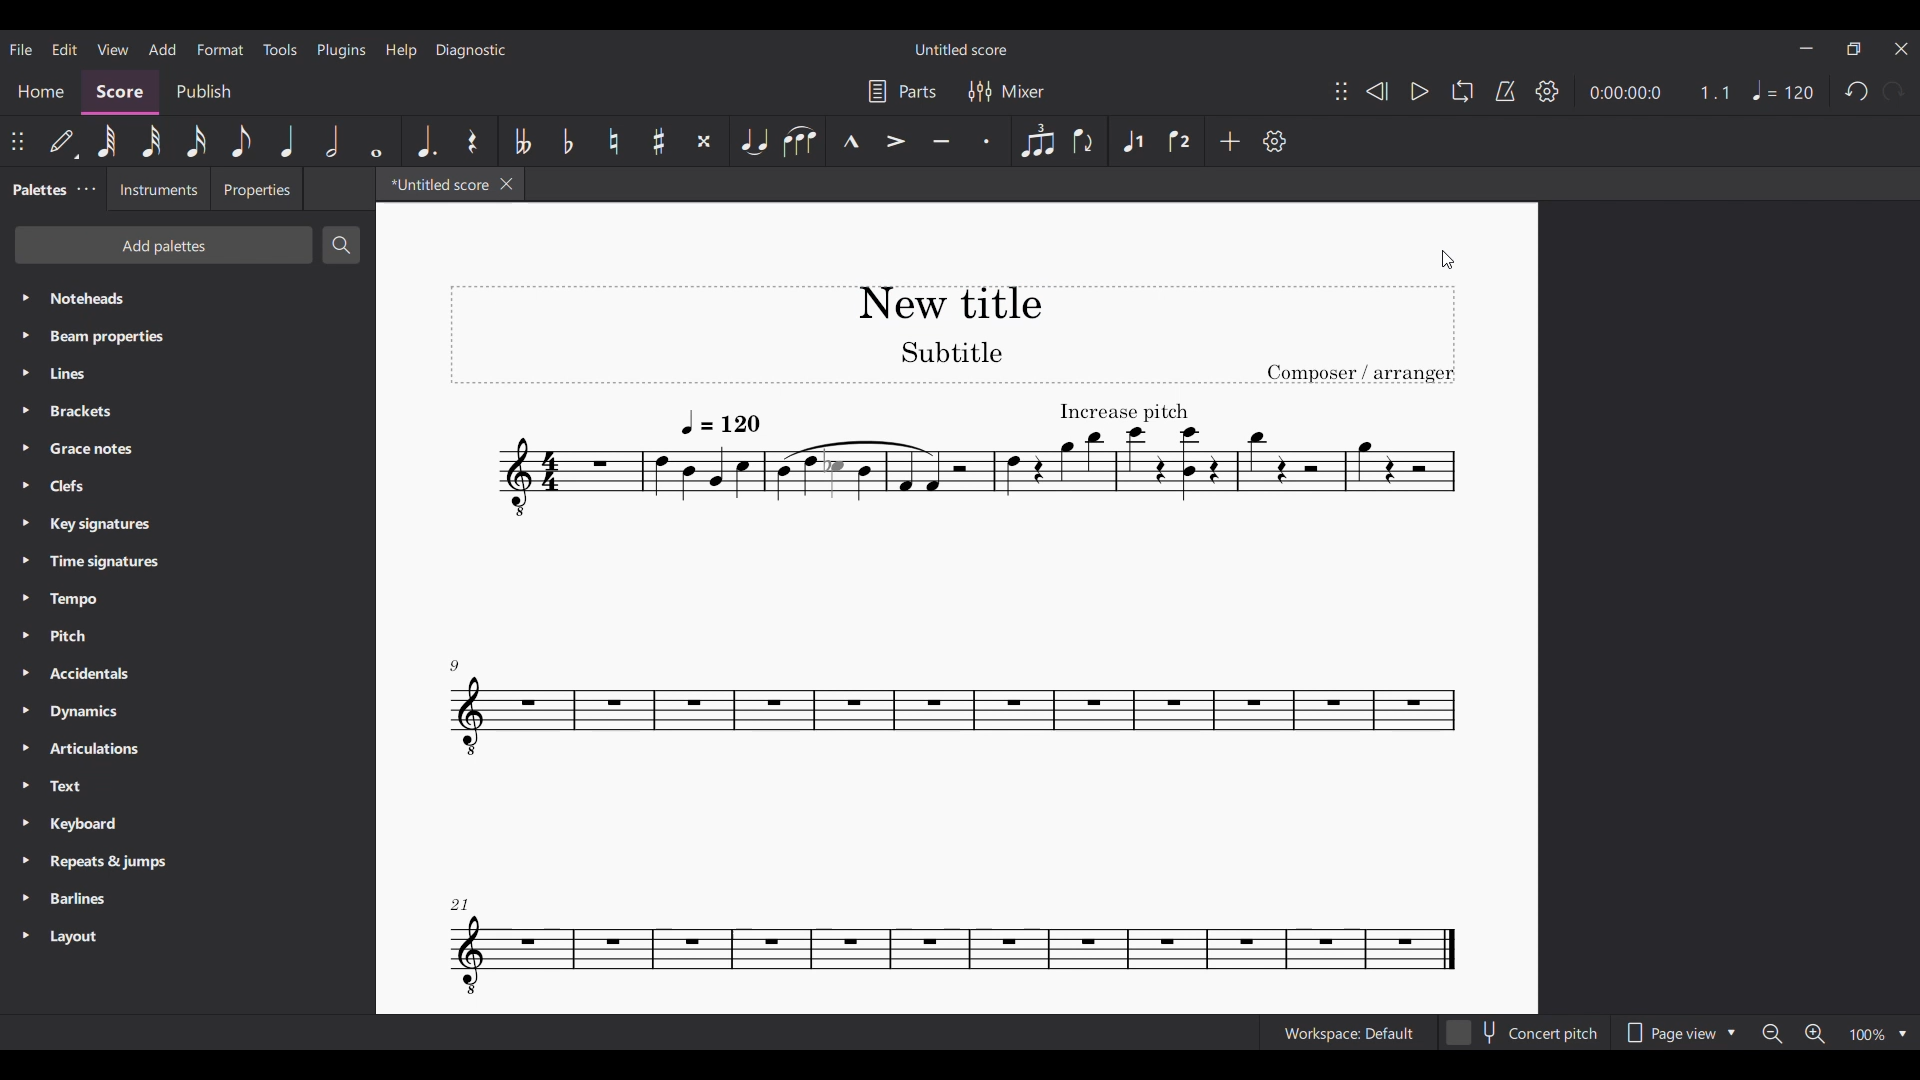  What do you see at coordinates (902, 91) in the screenshot?
I see `Parts settings` at bounding box center [902, 91].